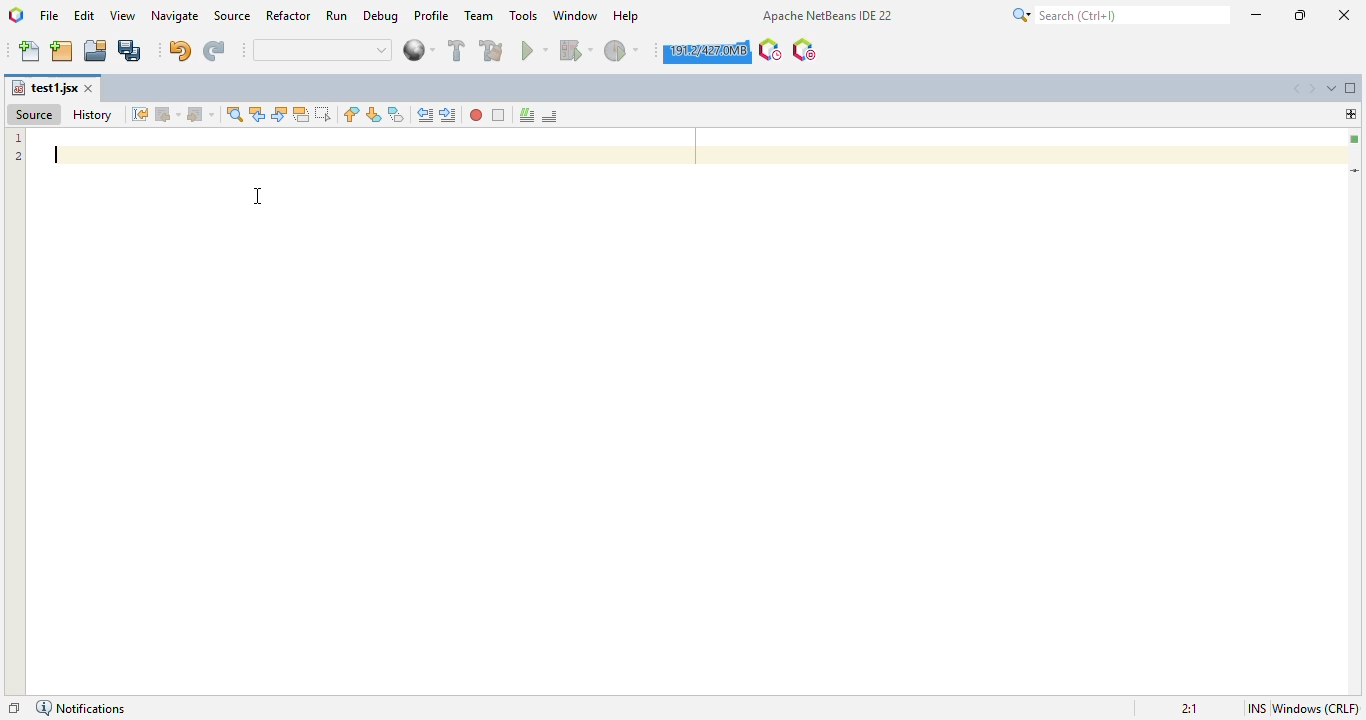  I want to click on toggle highlight search, so click(301, 114).